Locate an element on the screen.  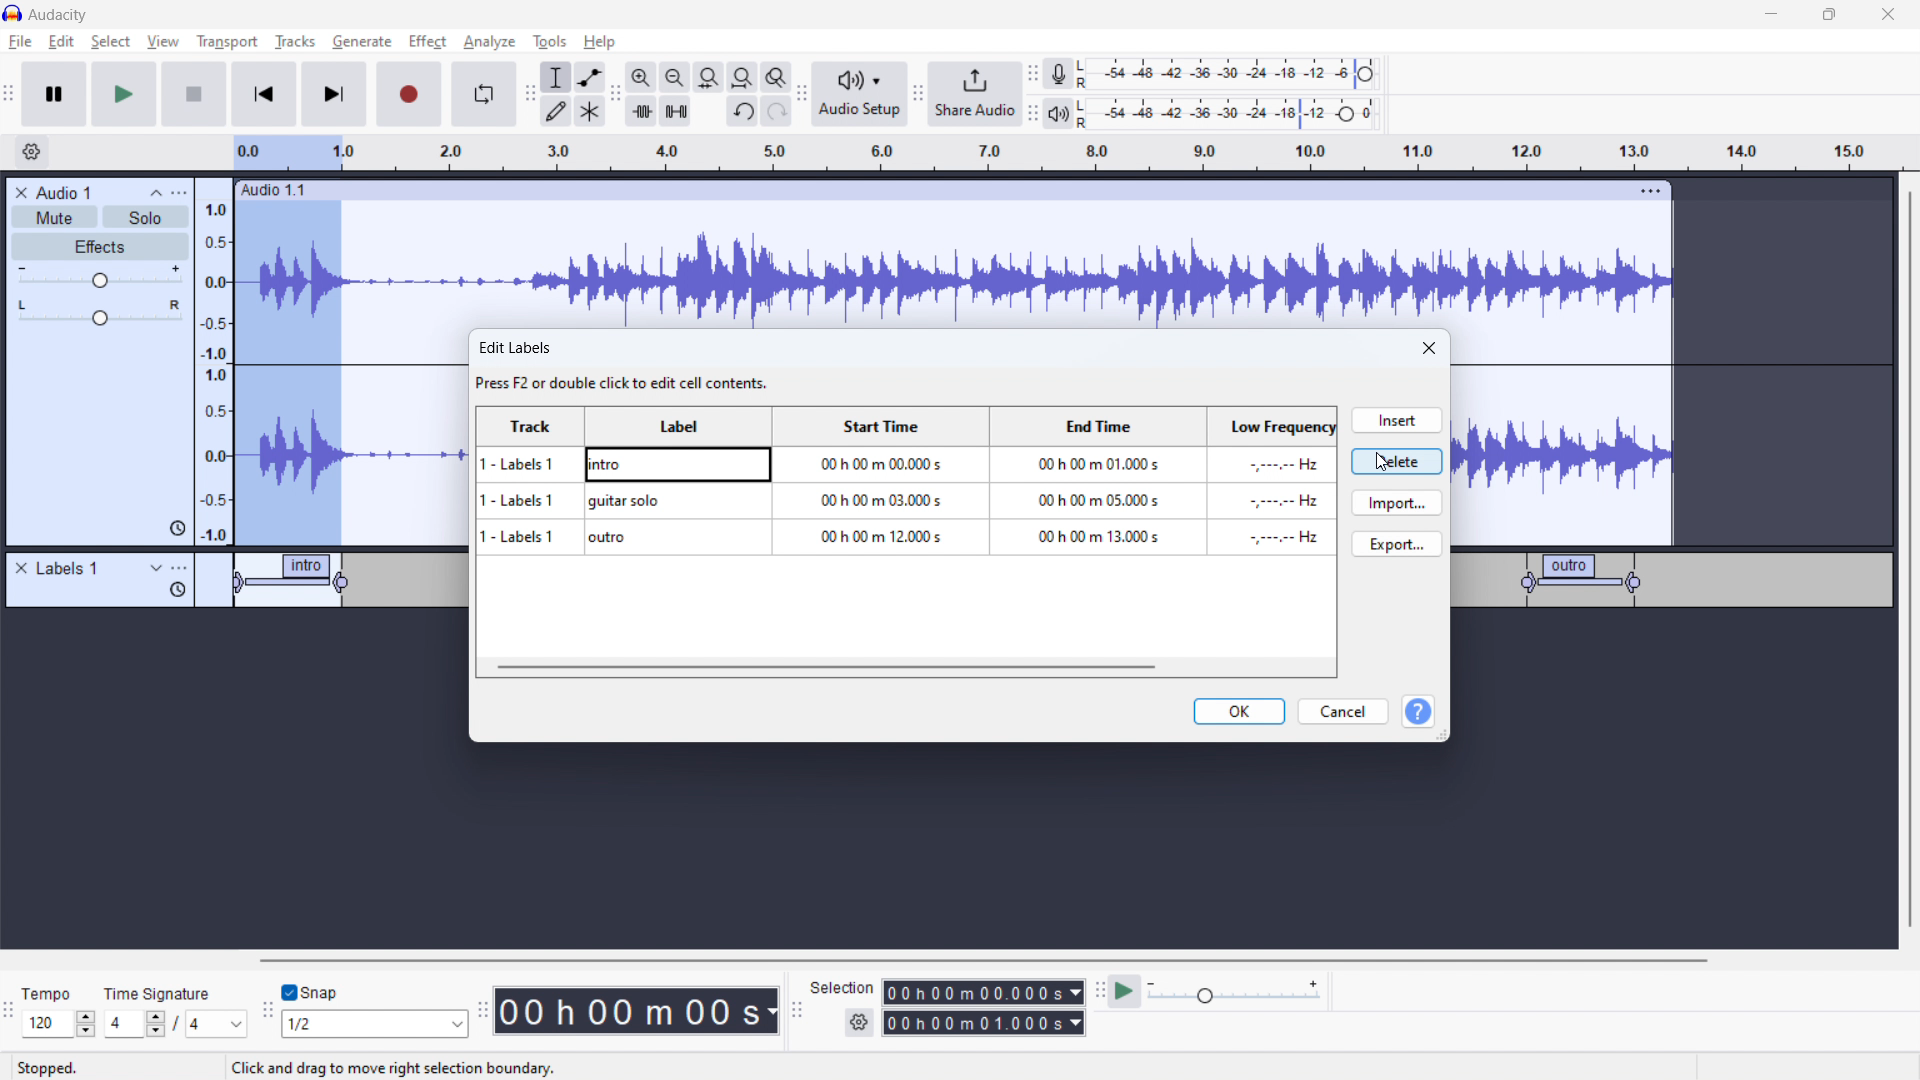
tempo is located at coordinates (60, 993).